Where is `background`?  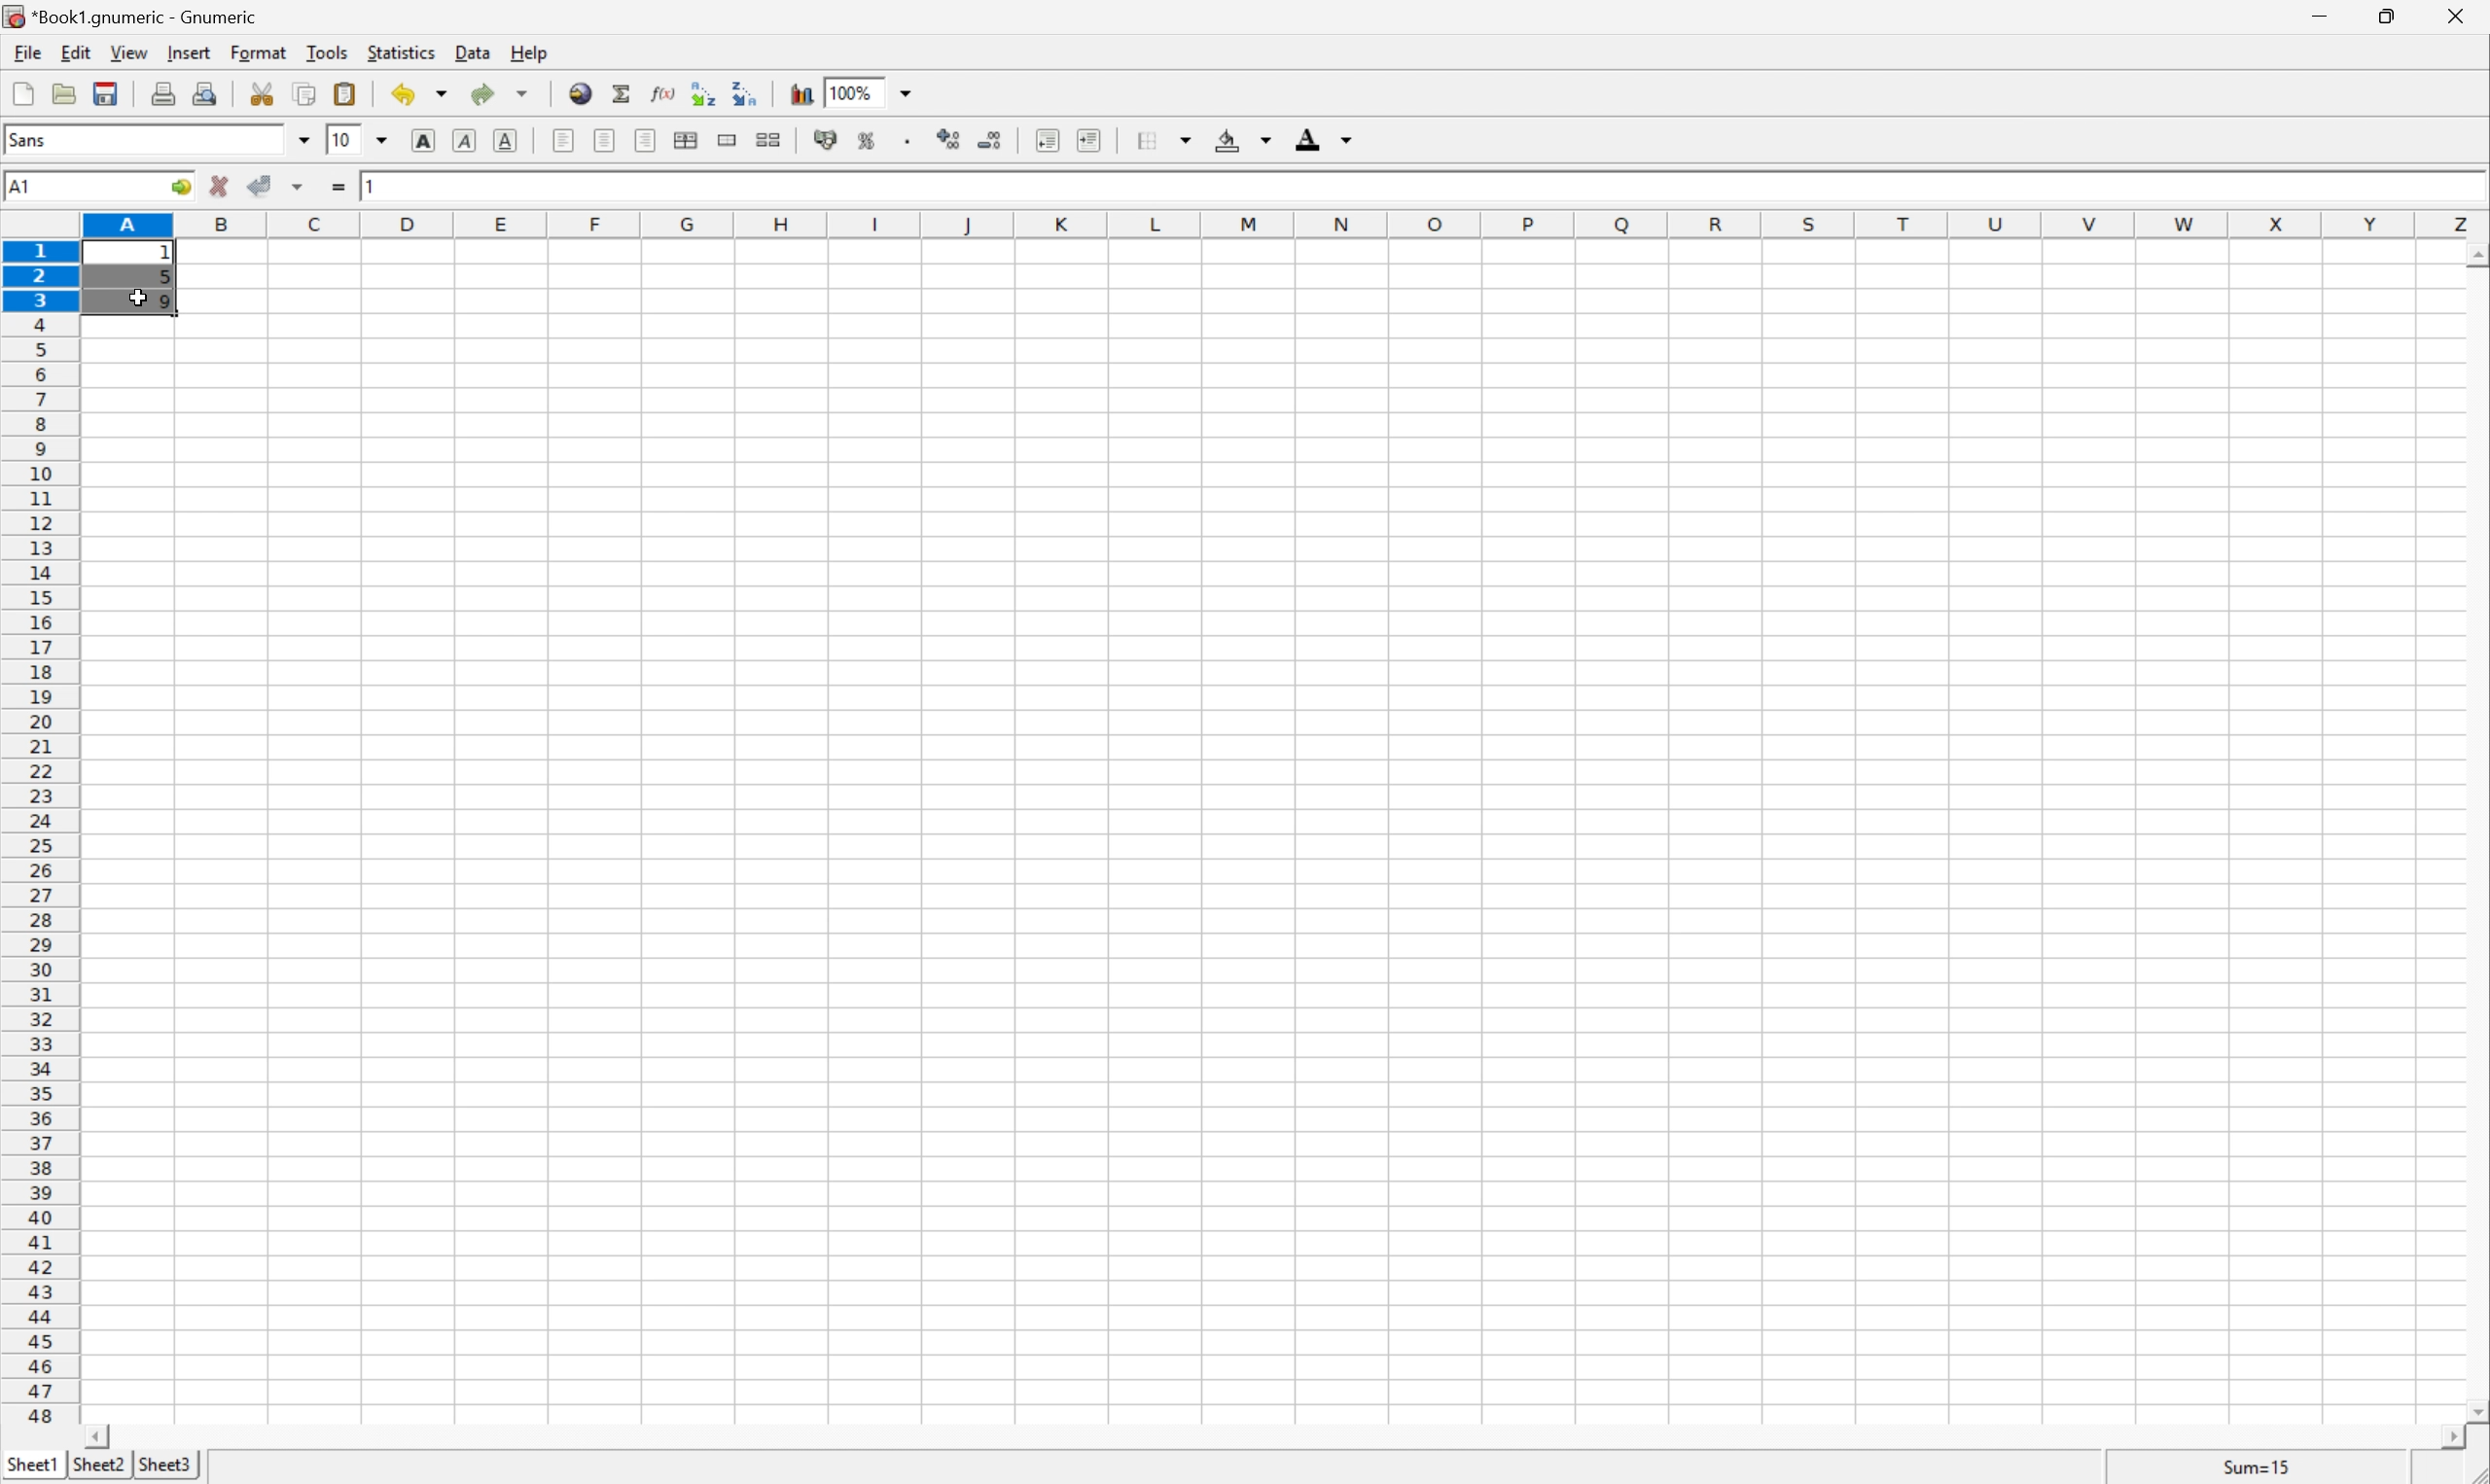
background is located at coordinates (1244, 138).